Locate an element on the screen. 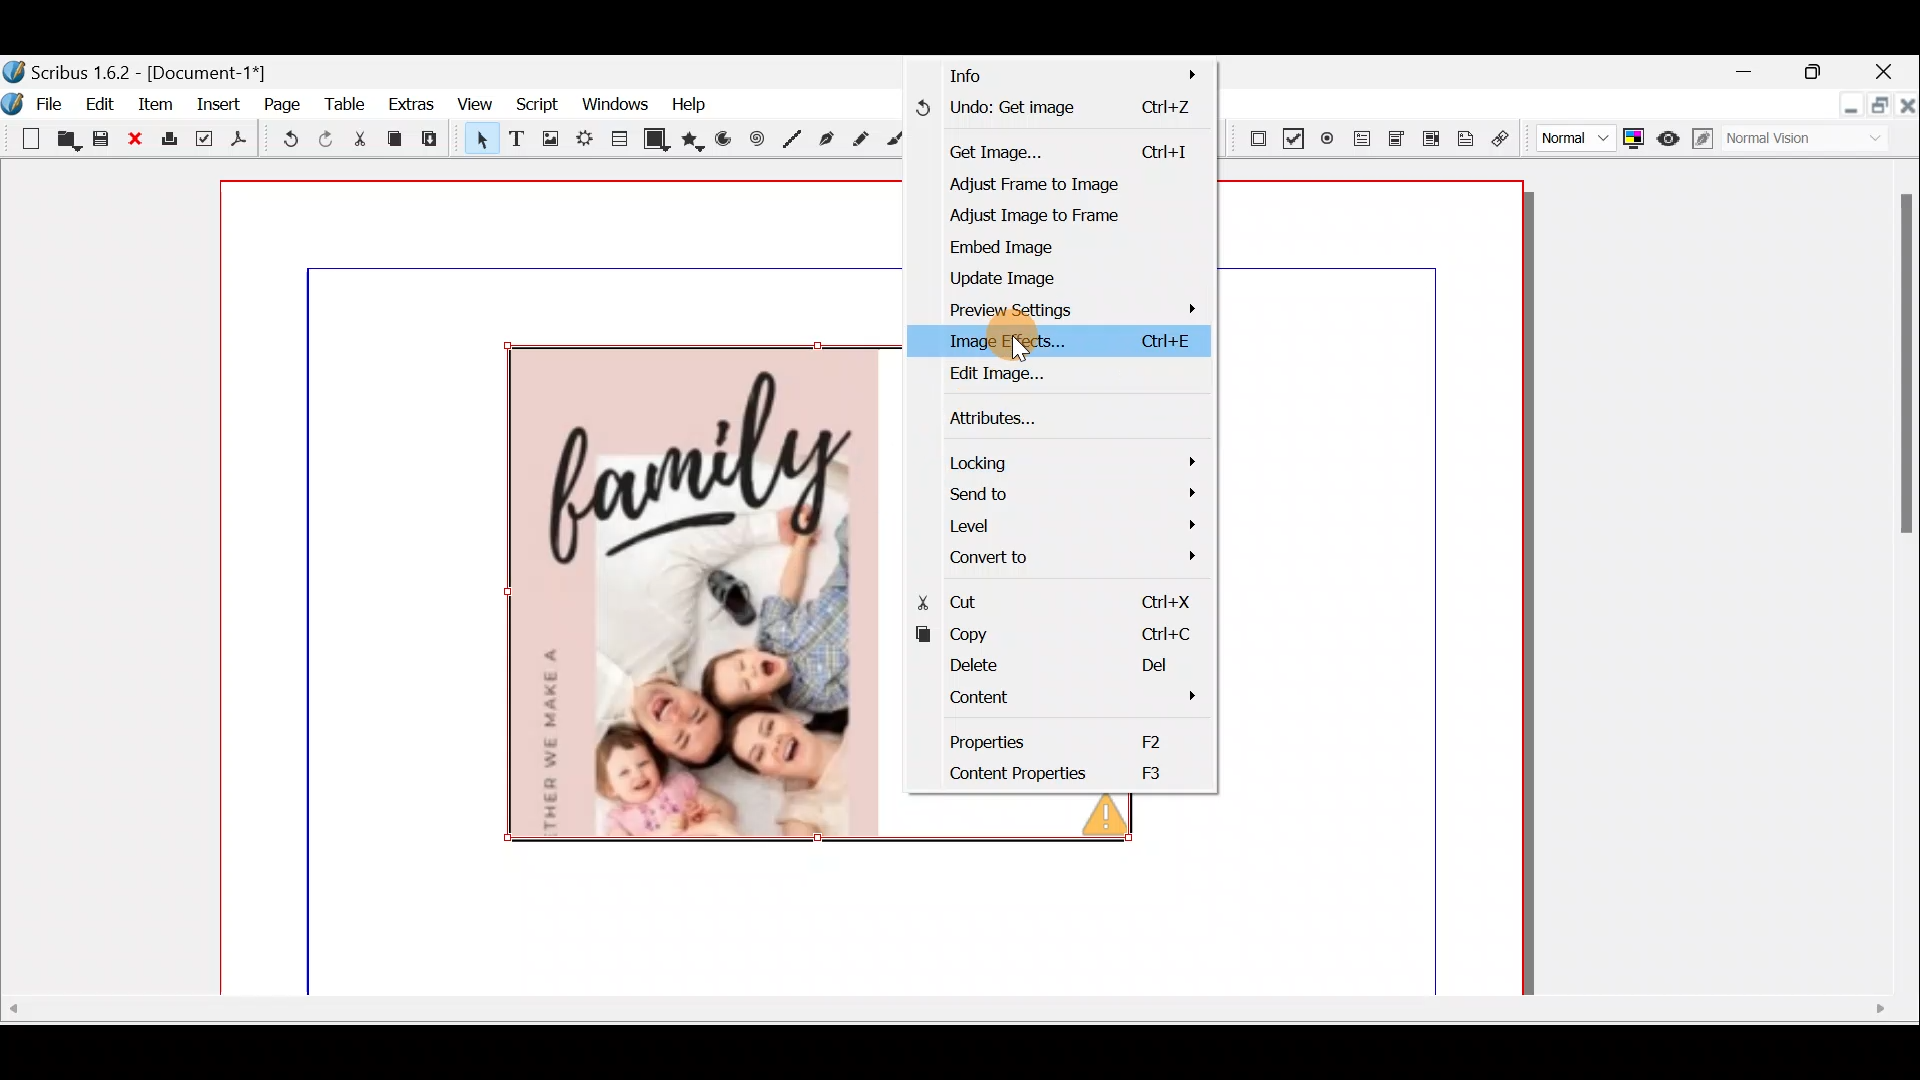 Image resolution: width=1920 pixels, height=1080 pixels. Scroll bar is located at coordinates (1906, 582).